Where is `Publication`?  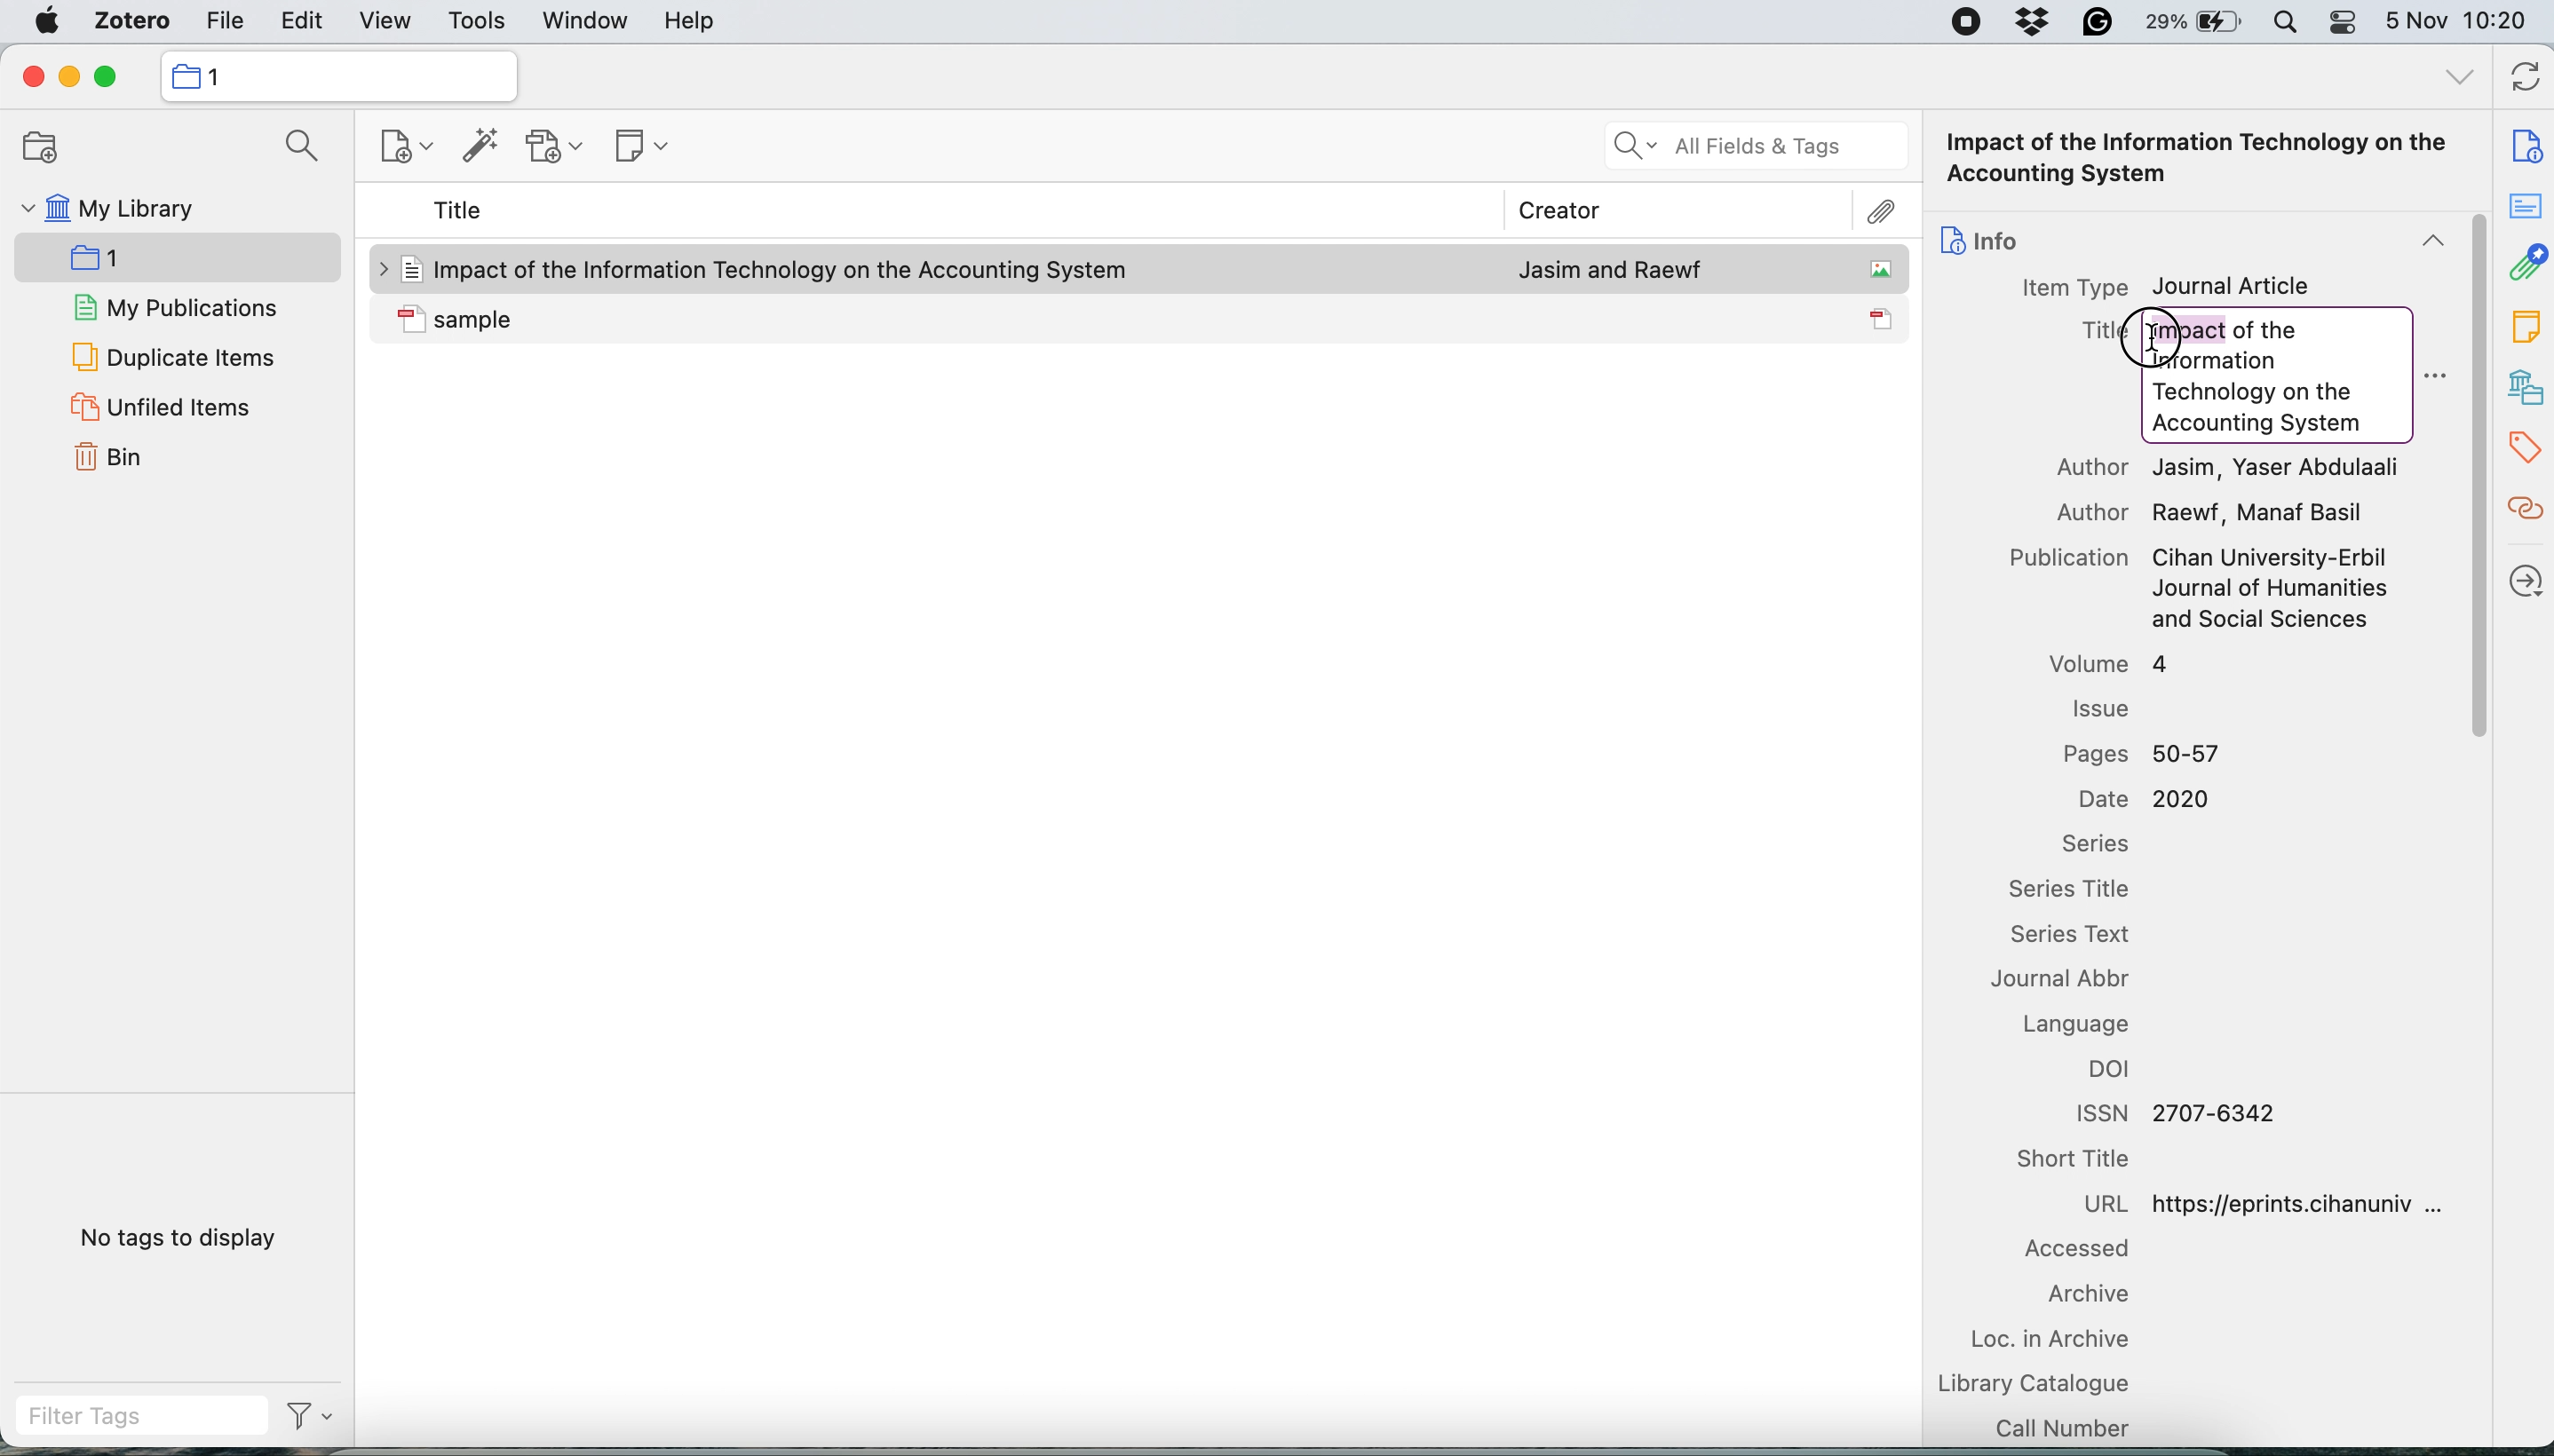
Publication is located at coordinates (2072, 557).